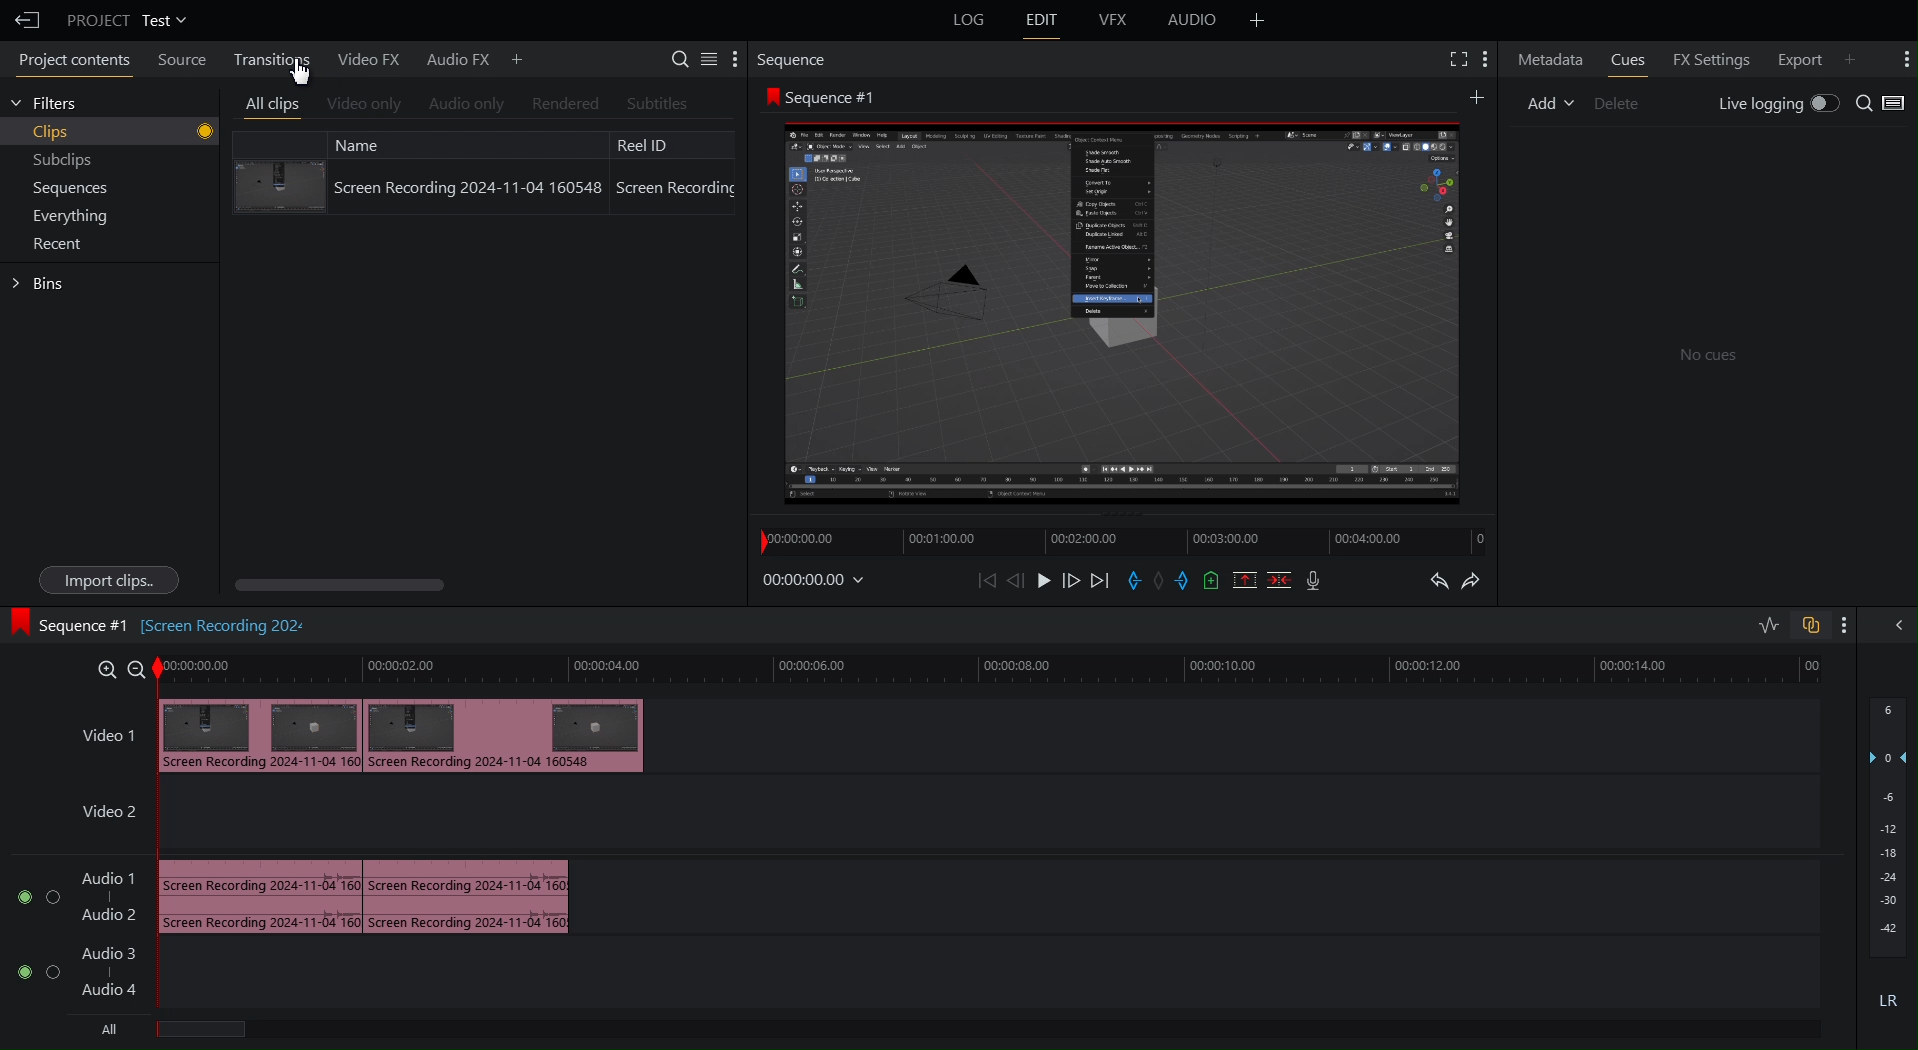  Describe the element at coordinates (1188, 584) in the screenshot. I see `Exit Marker` at that location.